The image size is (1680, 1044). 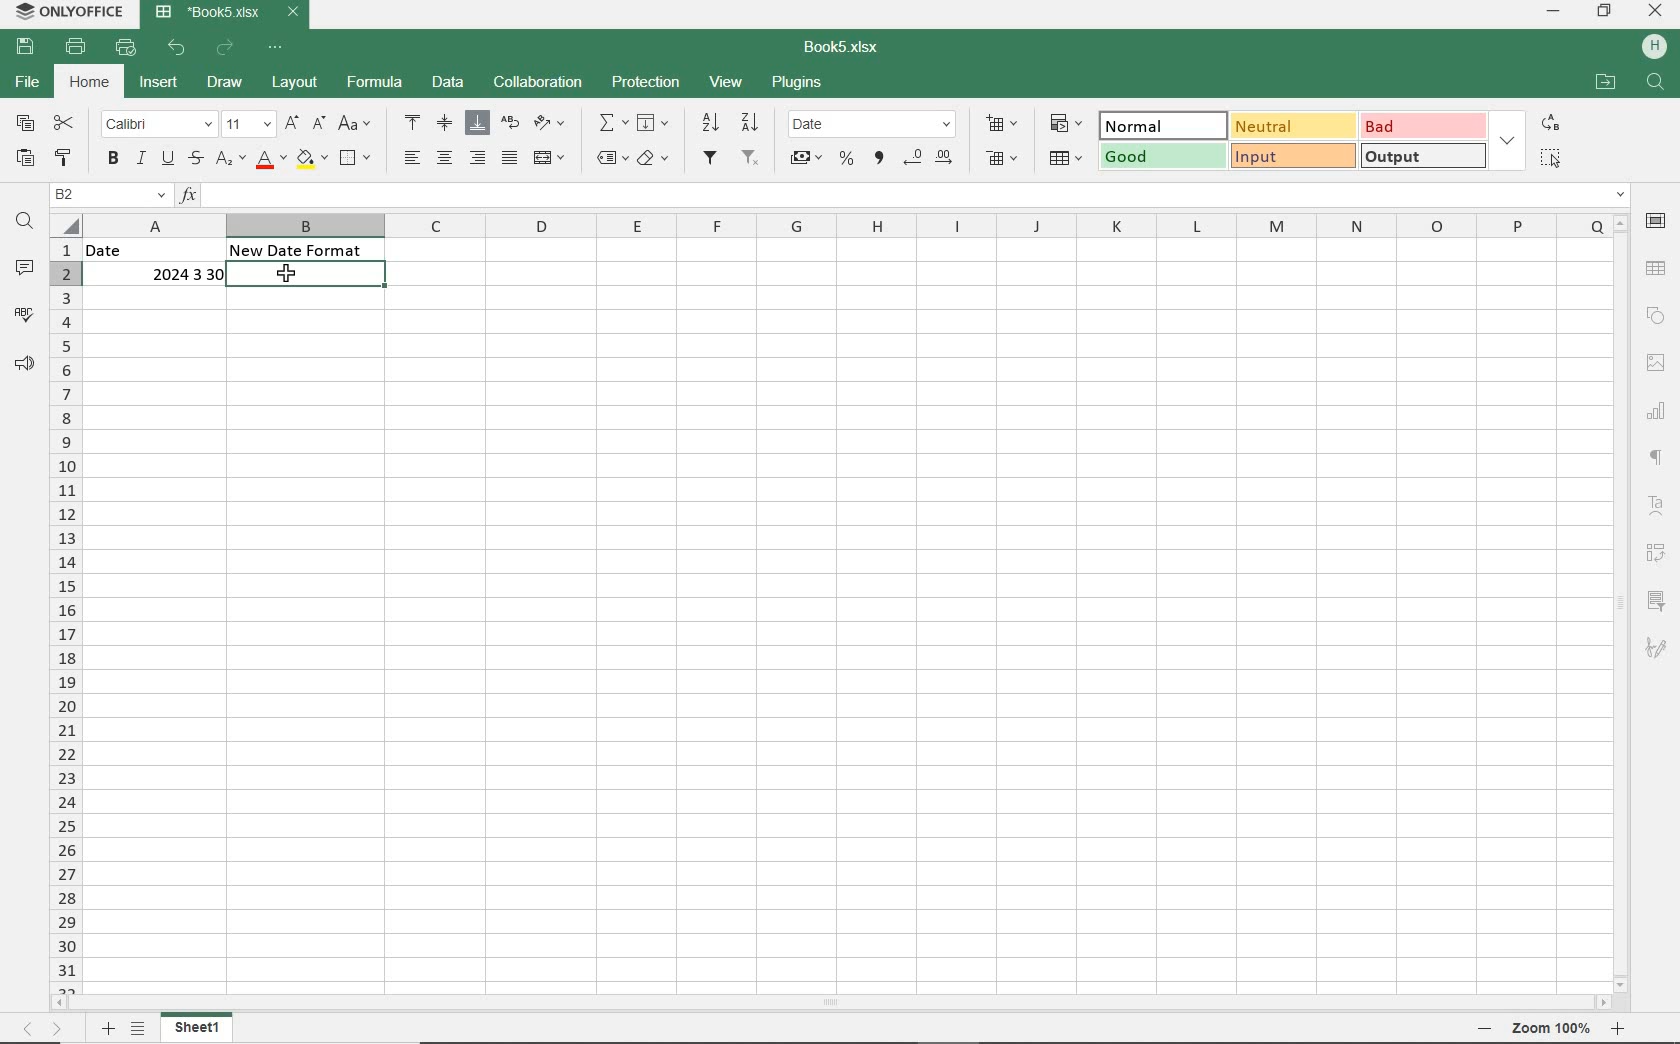 I want to click on MOVE SHEETS, so click(x=41, y=1029).